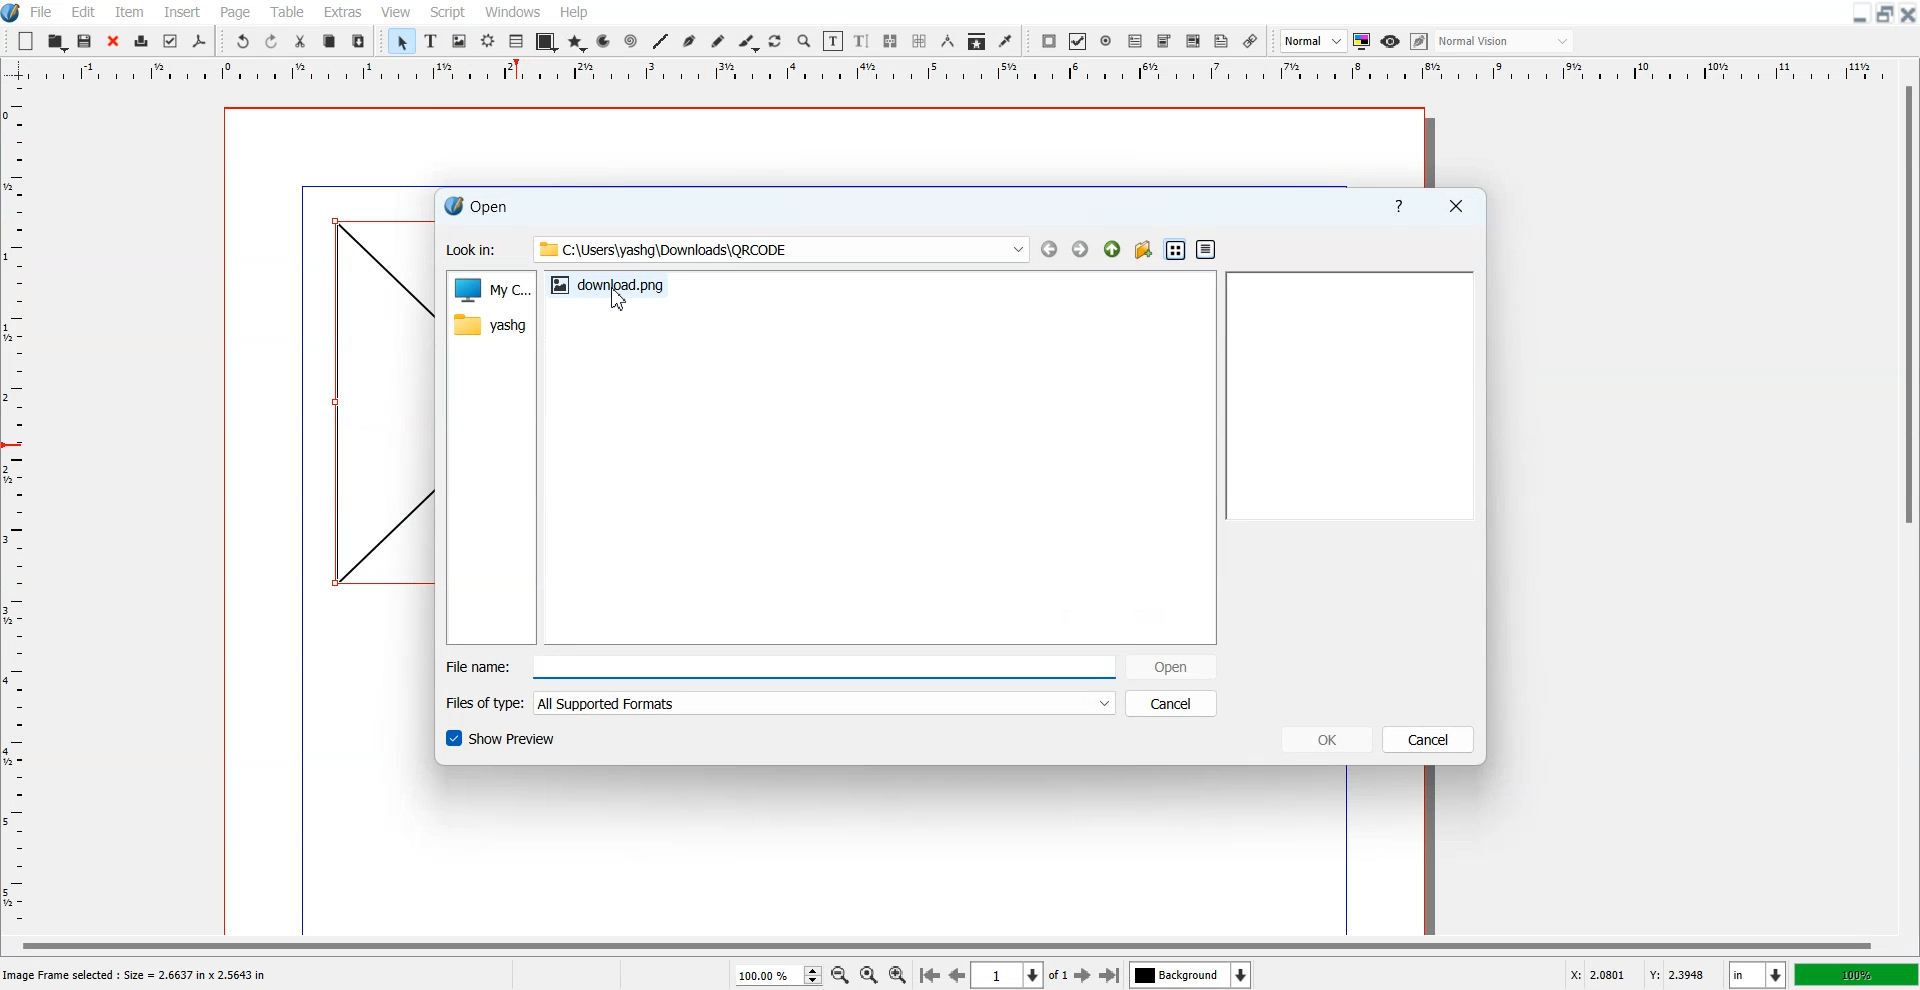 The image size is (1920, 990). I want to click on GO to Forward, so click(1080, 248).